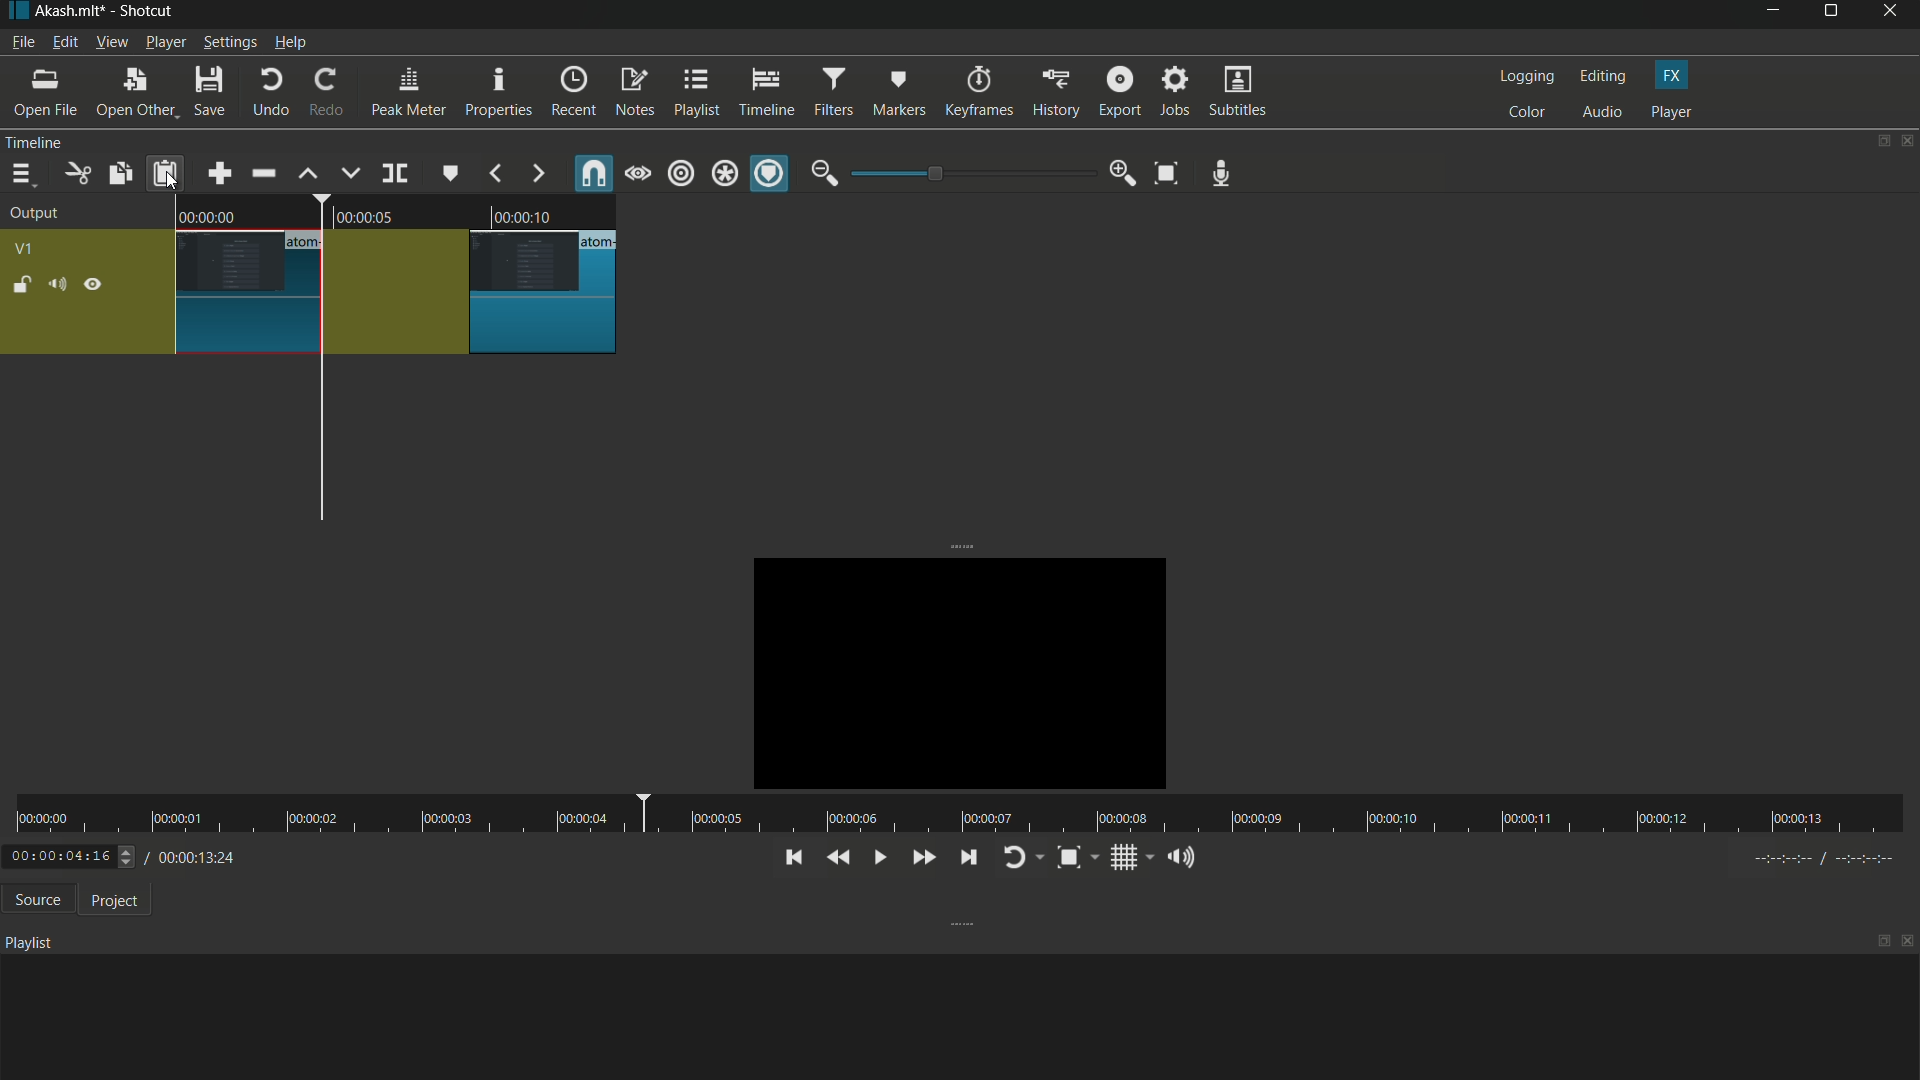 The image size is (1920, 1080). What do you see at coordinates (901, 92) in the screenshot?
I see `markers` at bounding box center [901, 92].